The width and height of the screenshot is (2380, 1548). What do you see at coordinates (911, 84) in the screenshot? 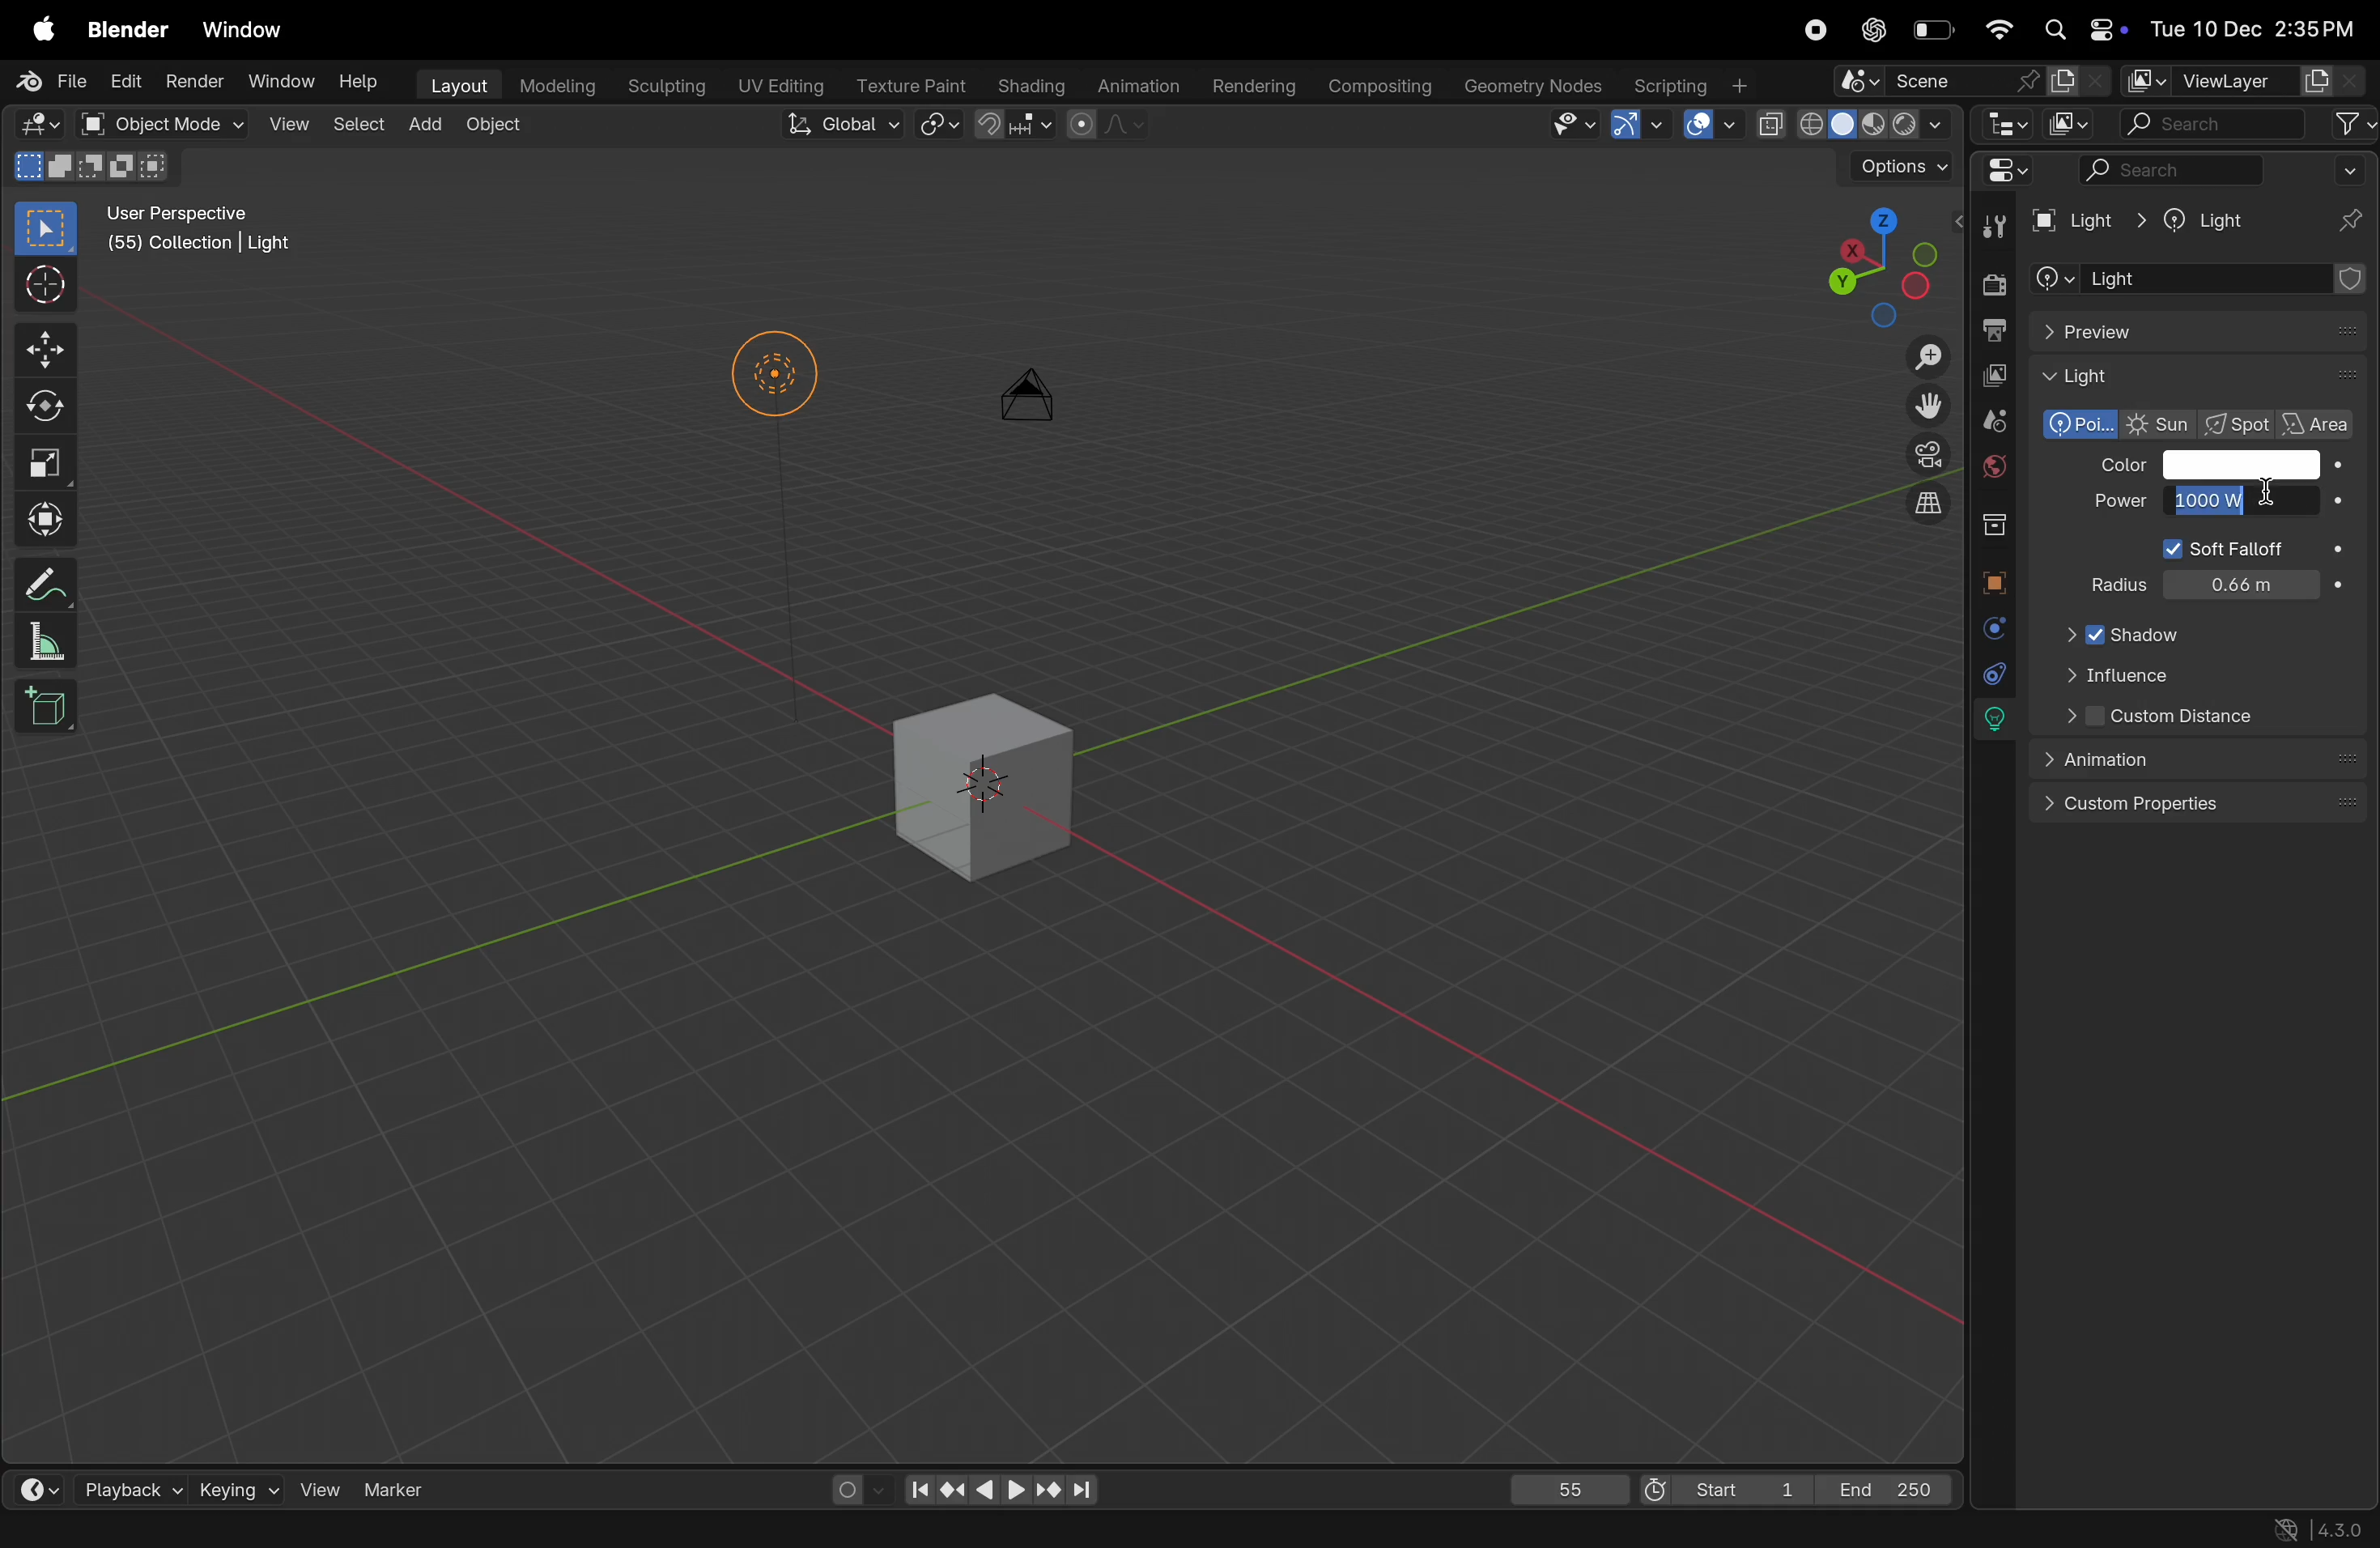
I see `Texture paint` at bounding box center [911, 84].